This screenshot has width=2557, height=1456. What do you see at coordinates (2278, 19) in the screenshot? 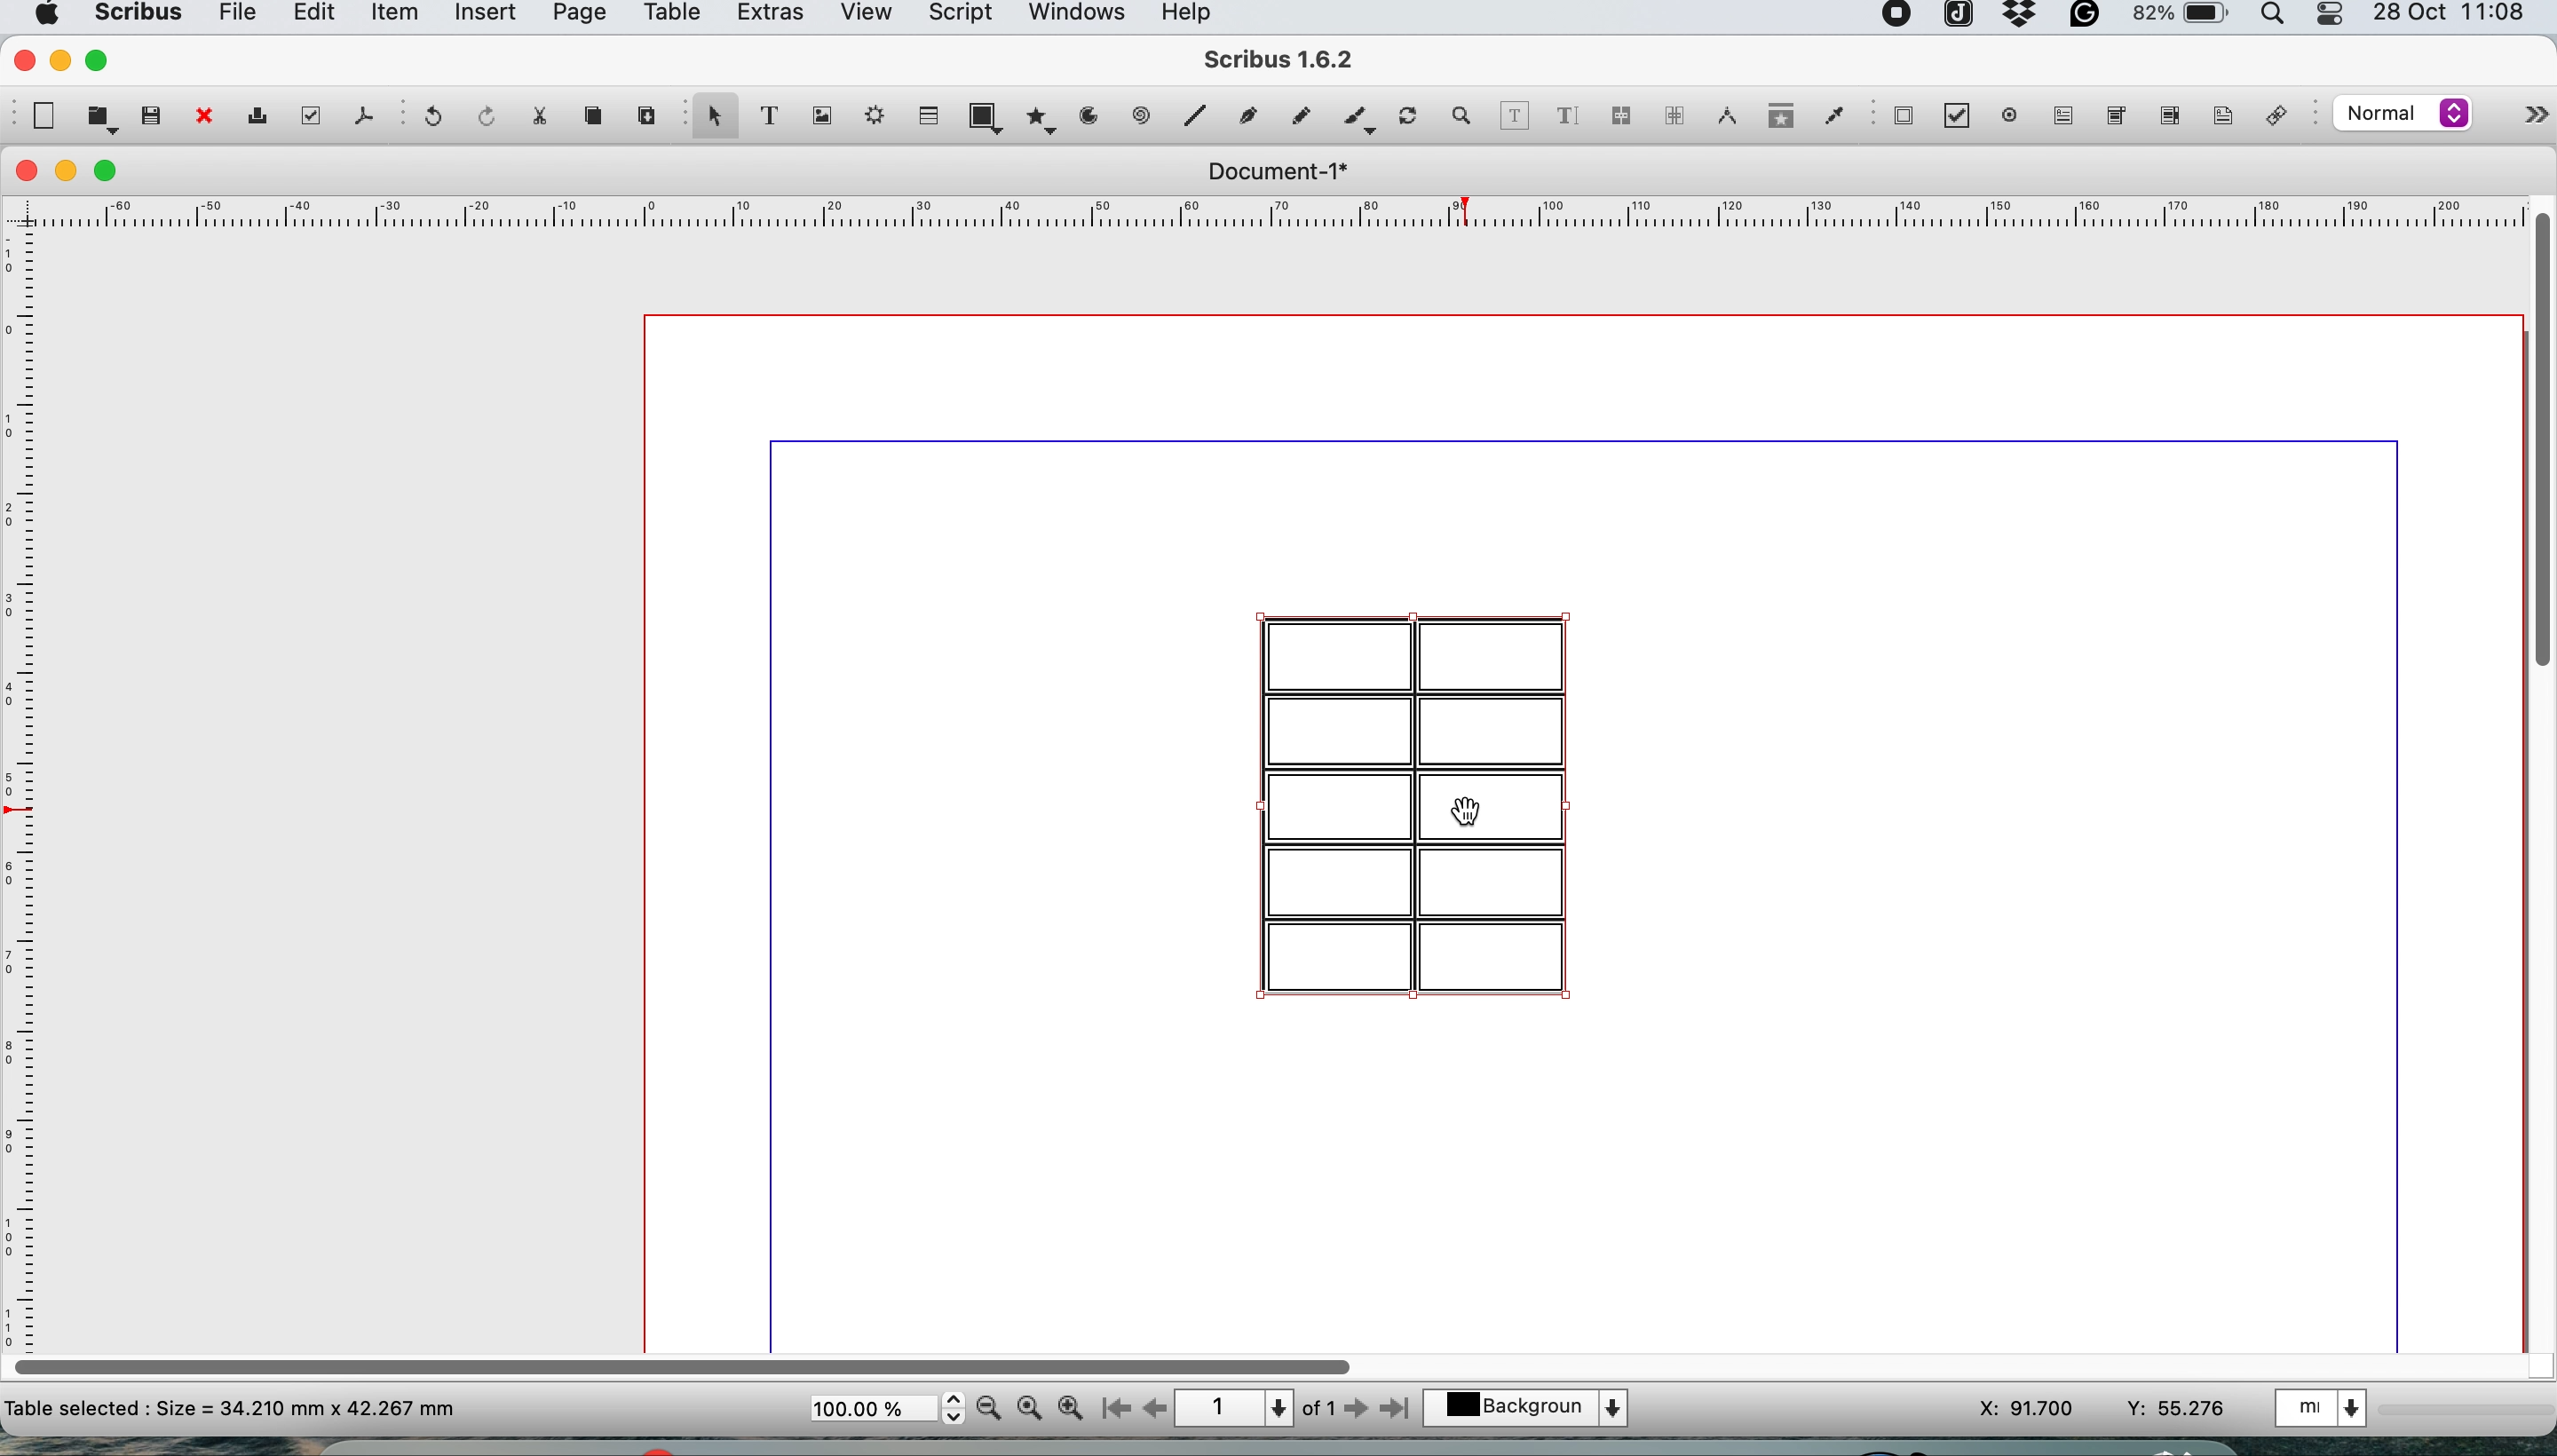
I see `spotlight search` at bounding box center [2278, 19].